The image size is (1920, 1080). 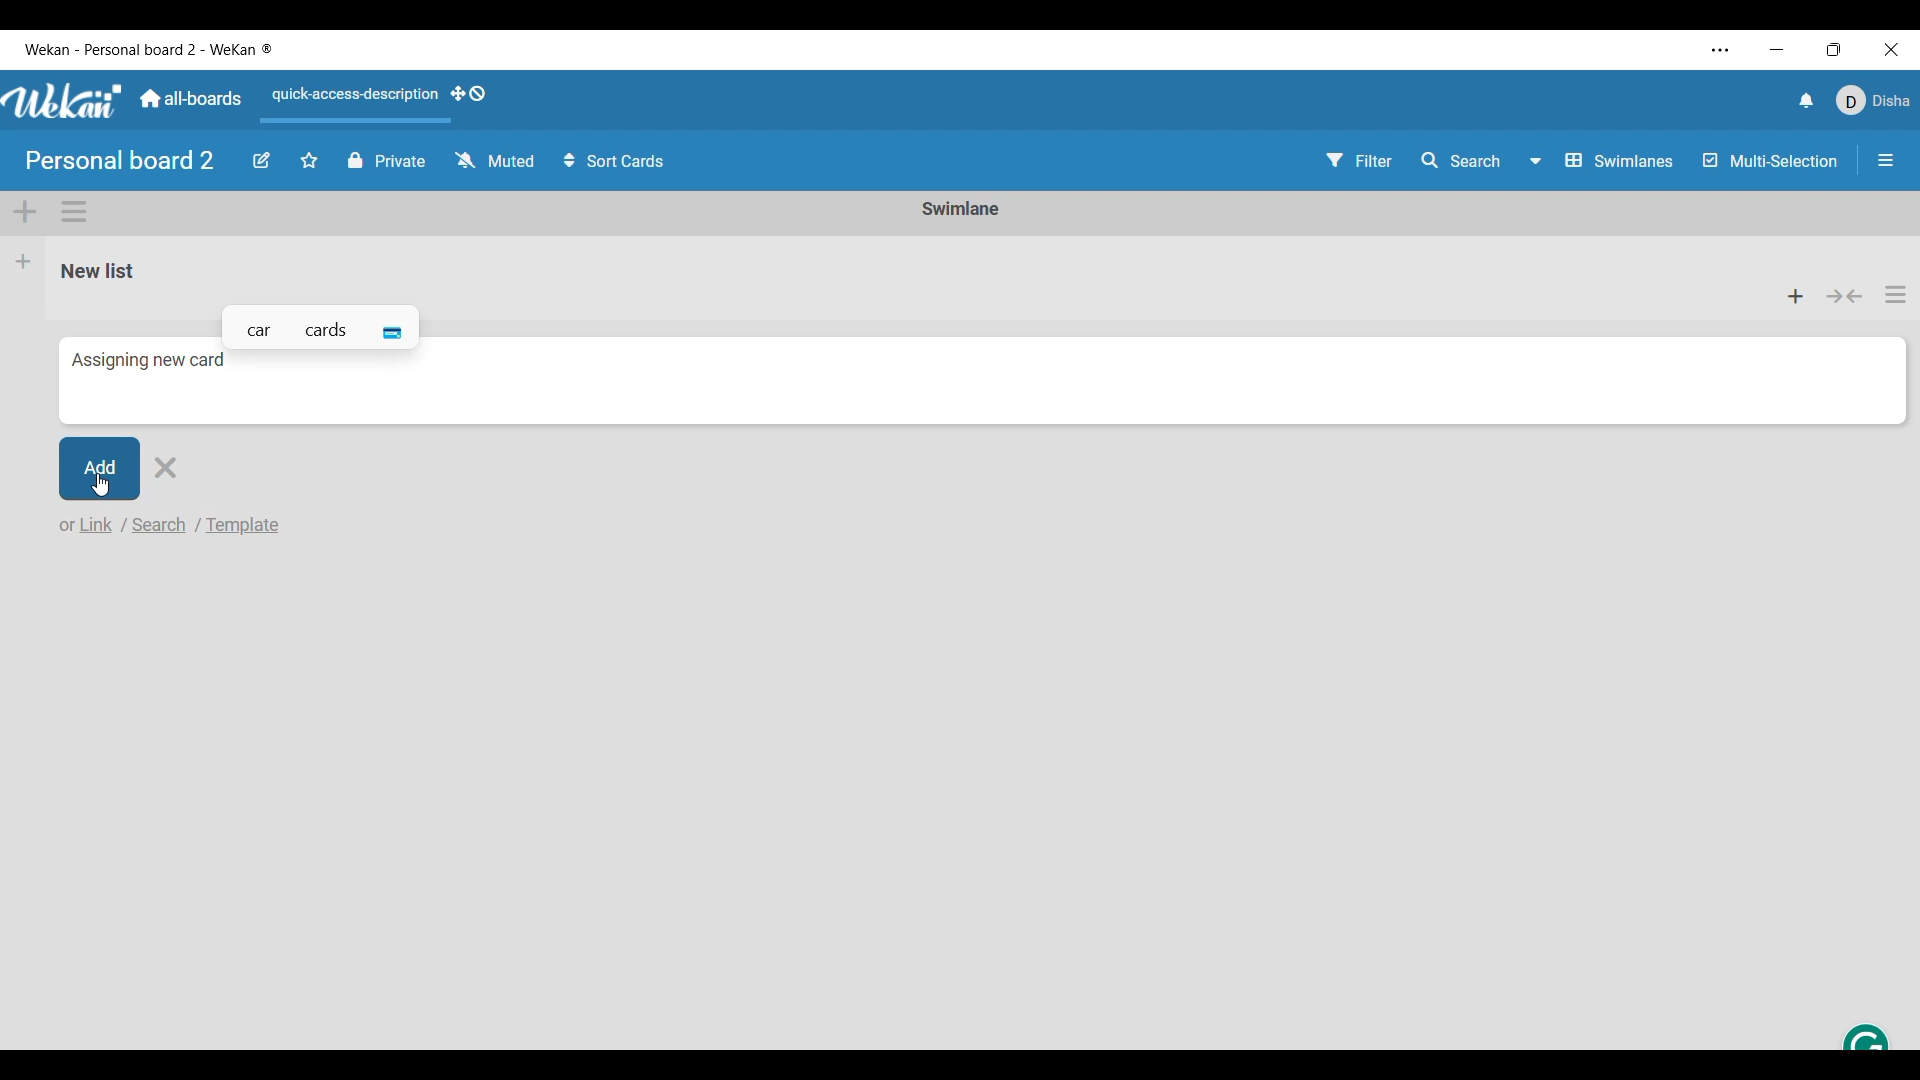 What do you see at coordinates (1874, 100) in the screenshot?
I see `Current account` at bounding box center [1874, 100].